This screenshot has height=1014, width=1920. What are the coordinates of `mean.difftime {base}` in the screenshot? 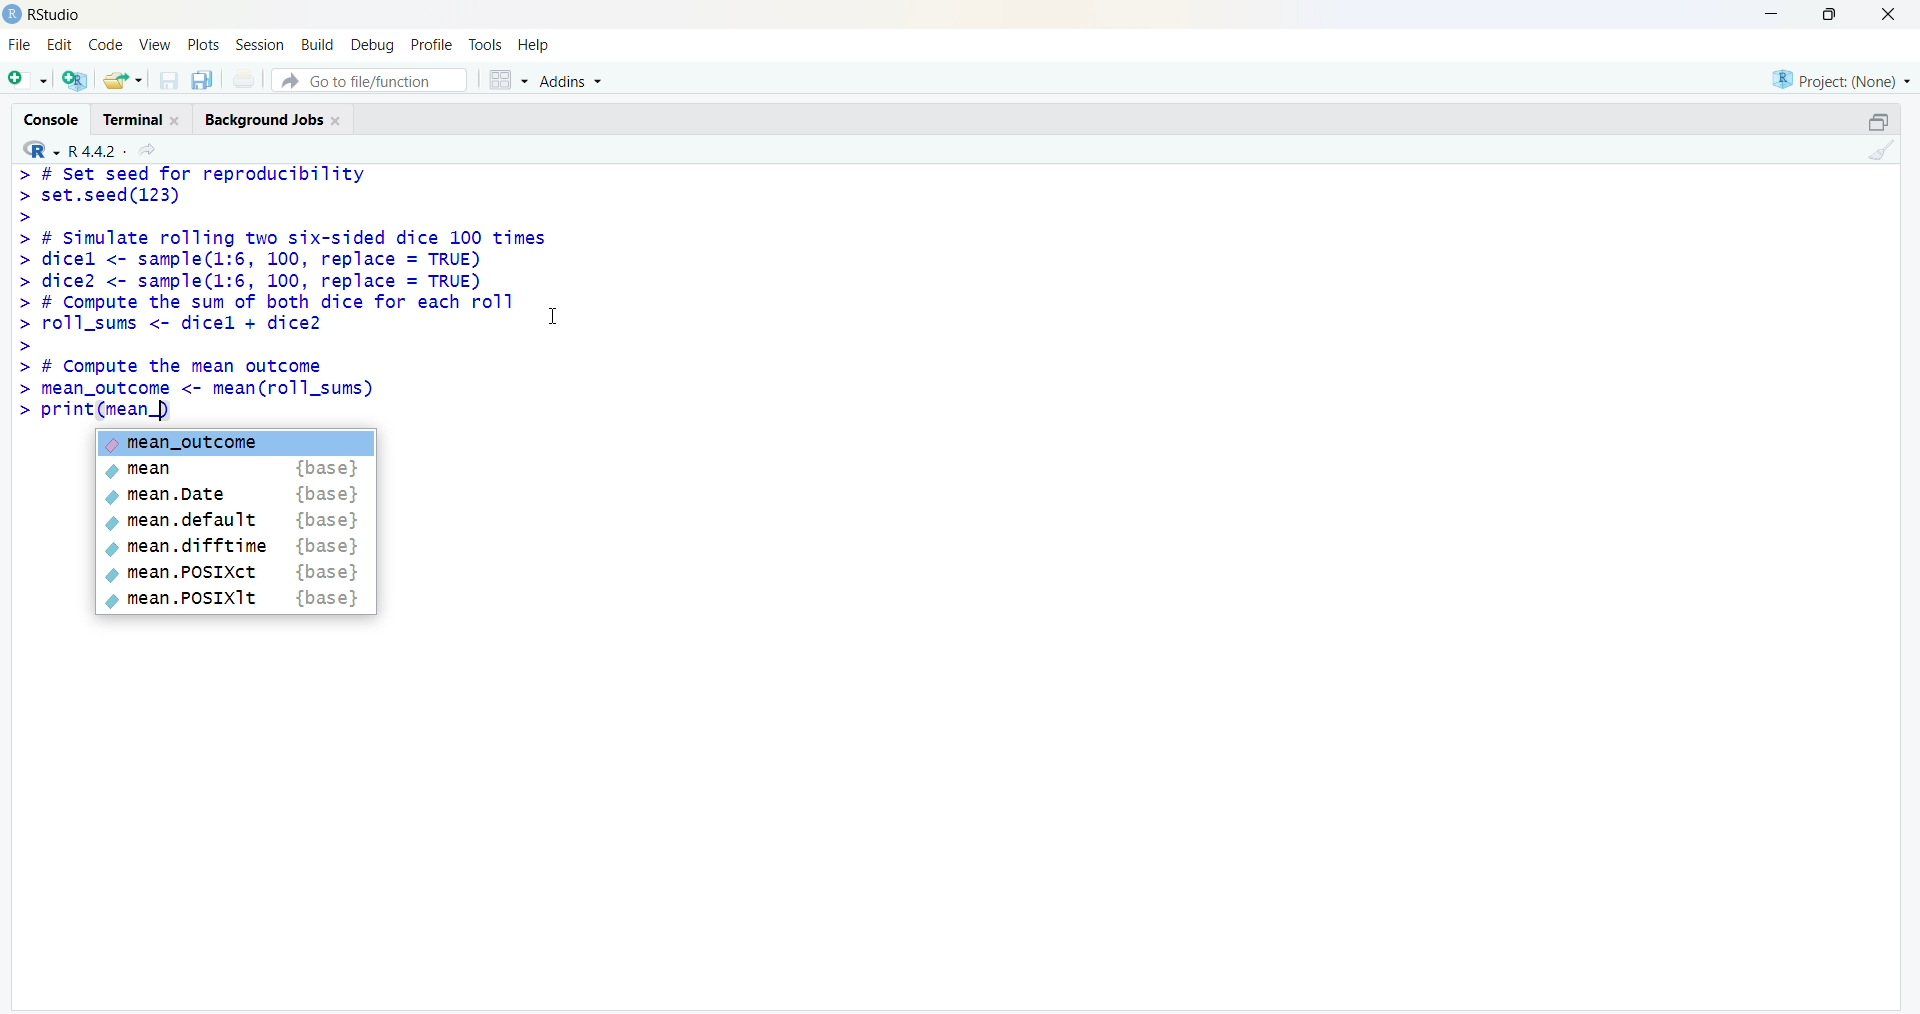 It's located at (232, 548).